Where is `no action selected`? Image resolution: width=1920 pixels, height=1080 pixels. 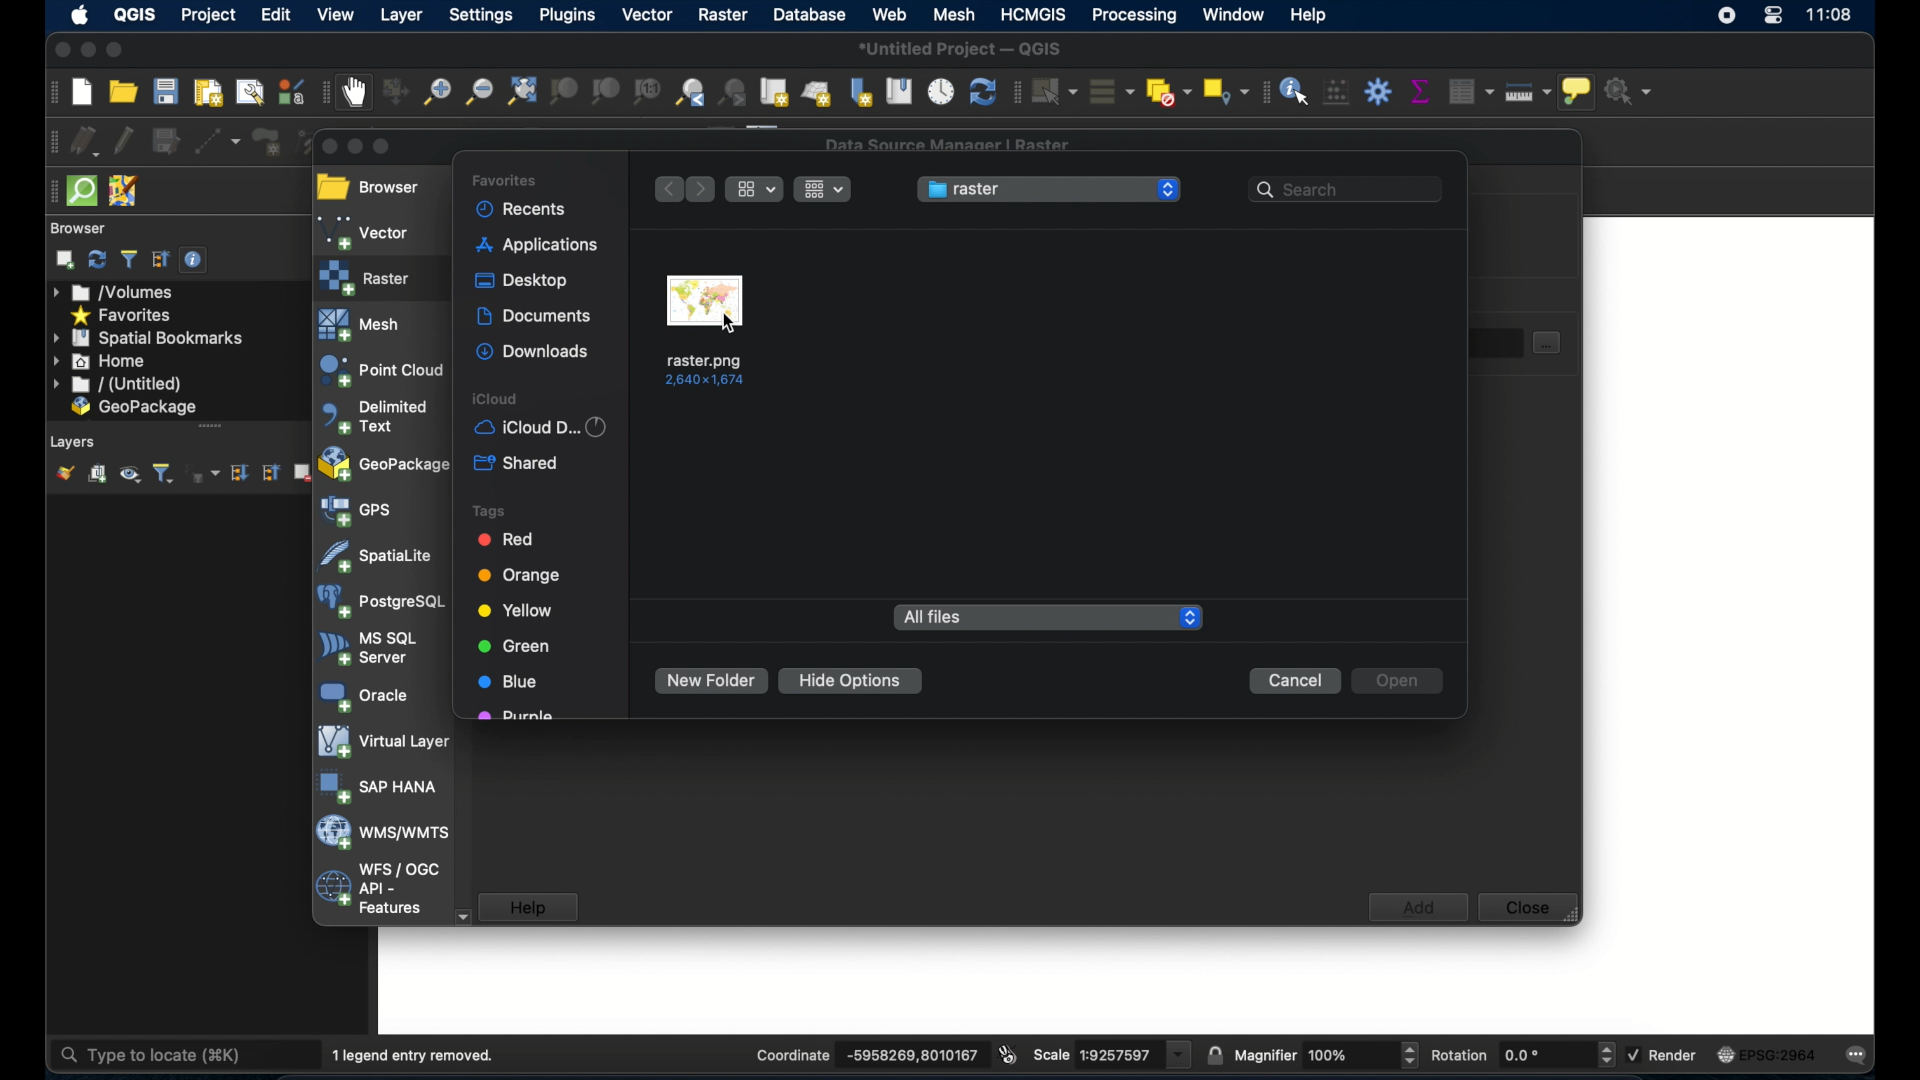
no action selected is located at coordinates (1631, 91).